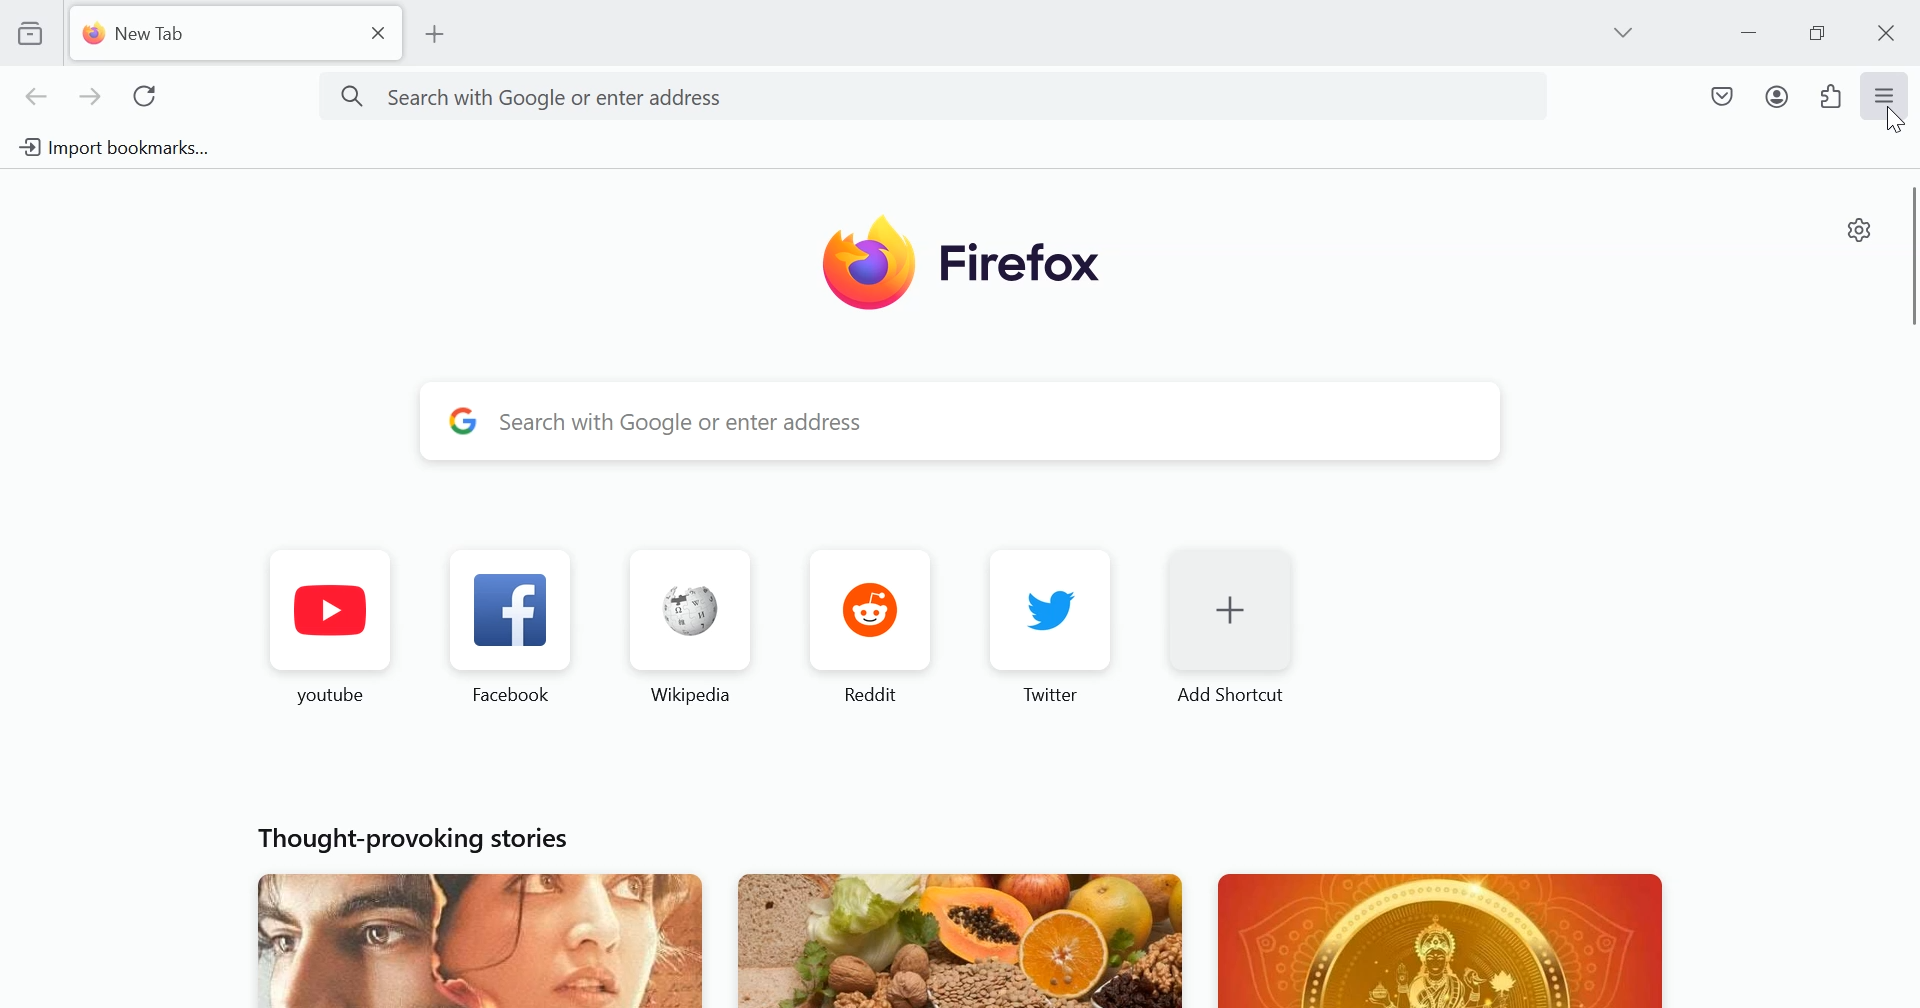 The image size is (1920, 1008). I want to click on close, so click(377, 32).